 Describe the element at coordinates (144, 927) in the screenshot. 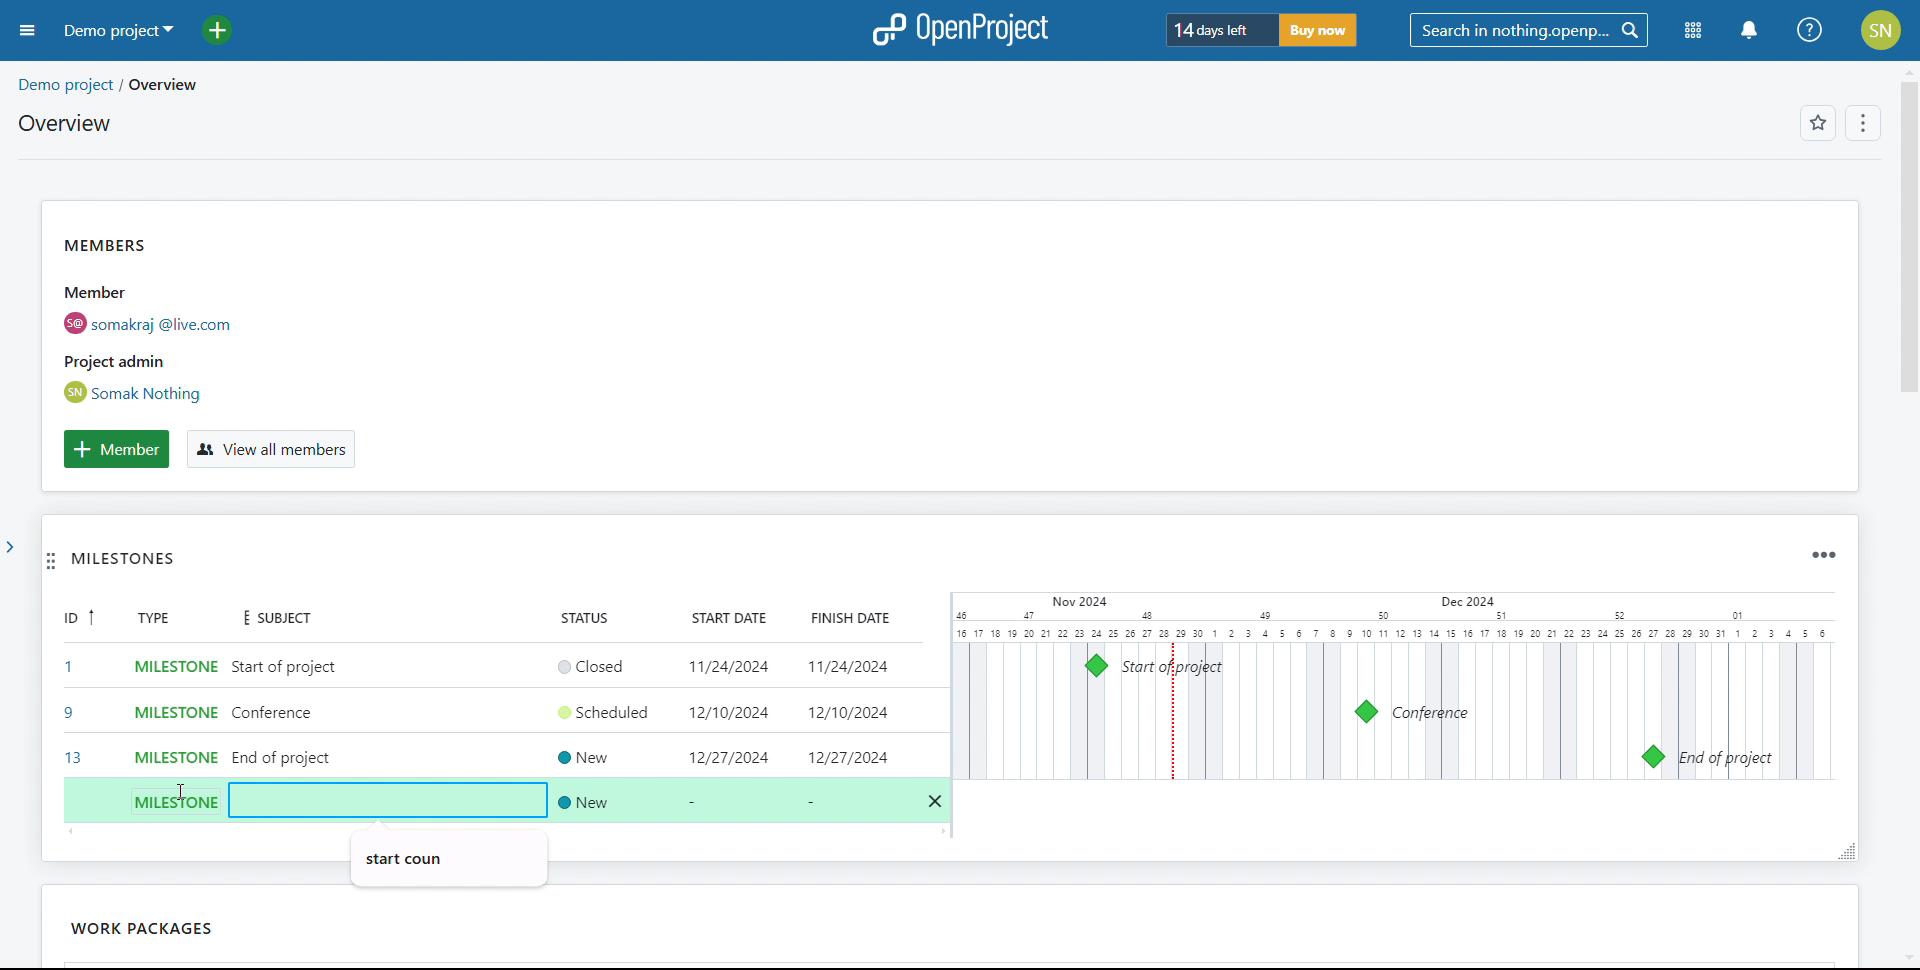

I see `work packages` at that location.